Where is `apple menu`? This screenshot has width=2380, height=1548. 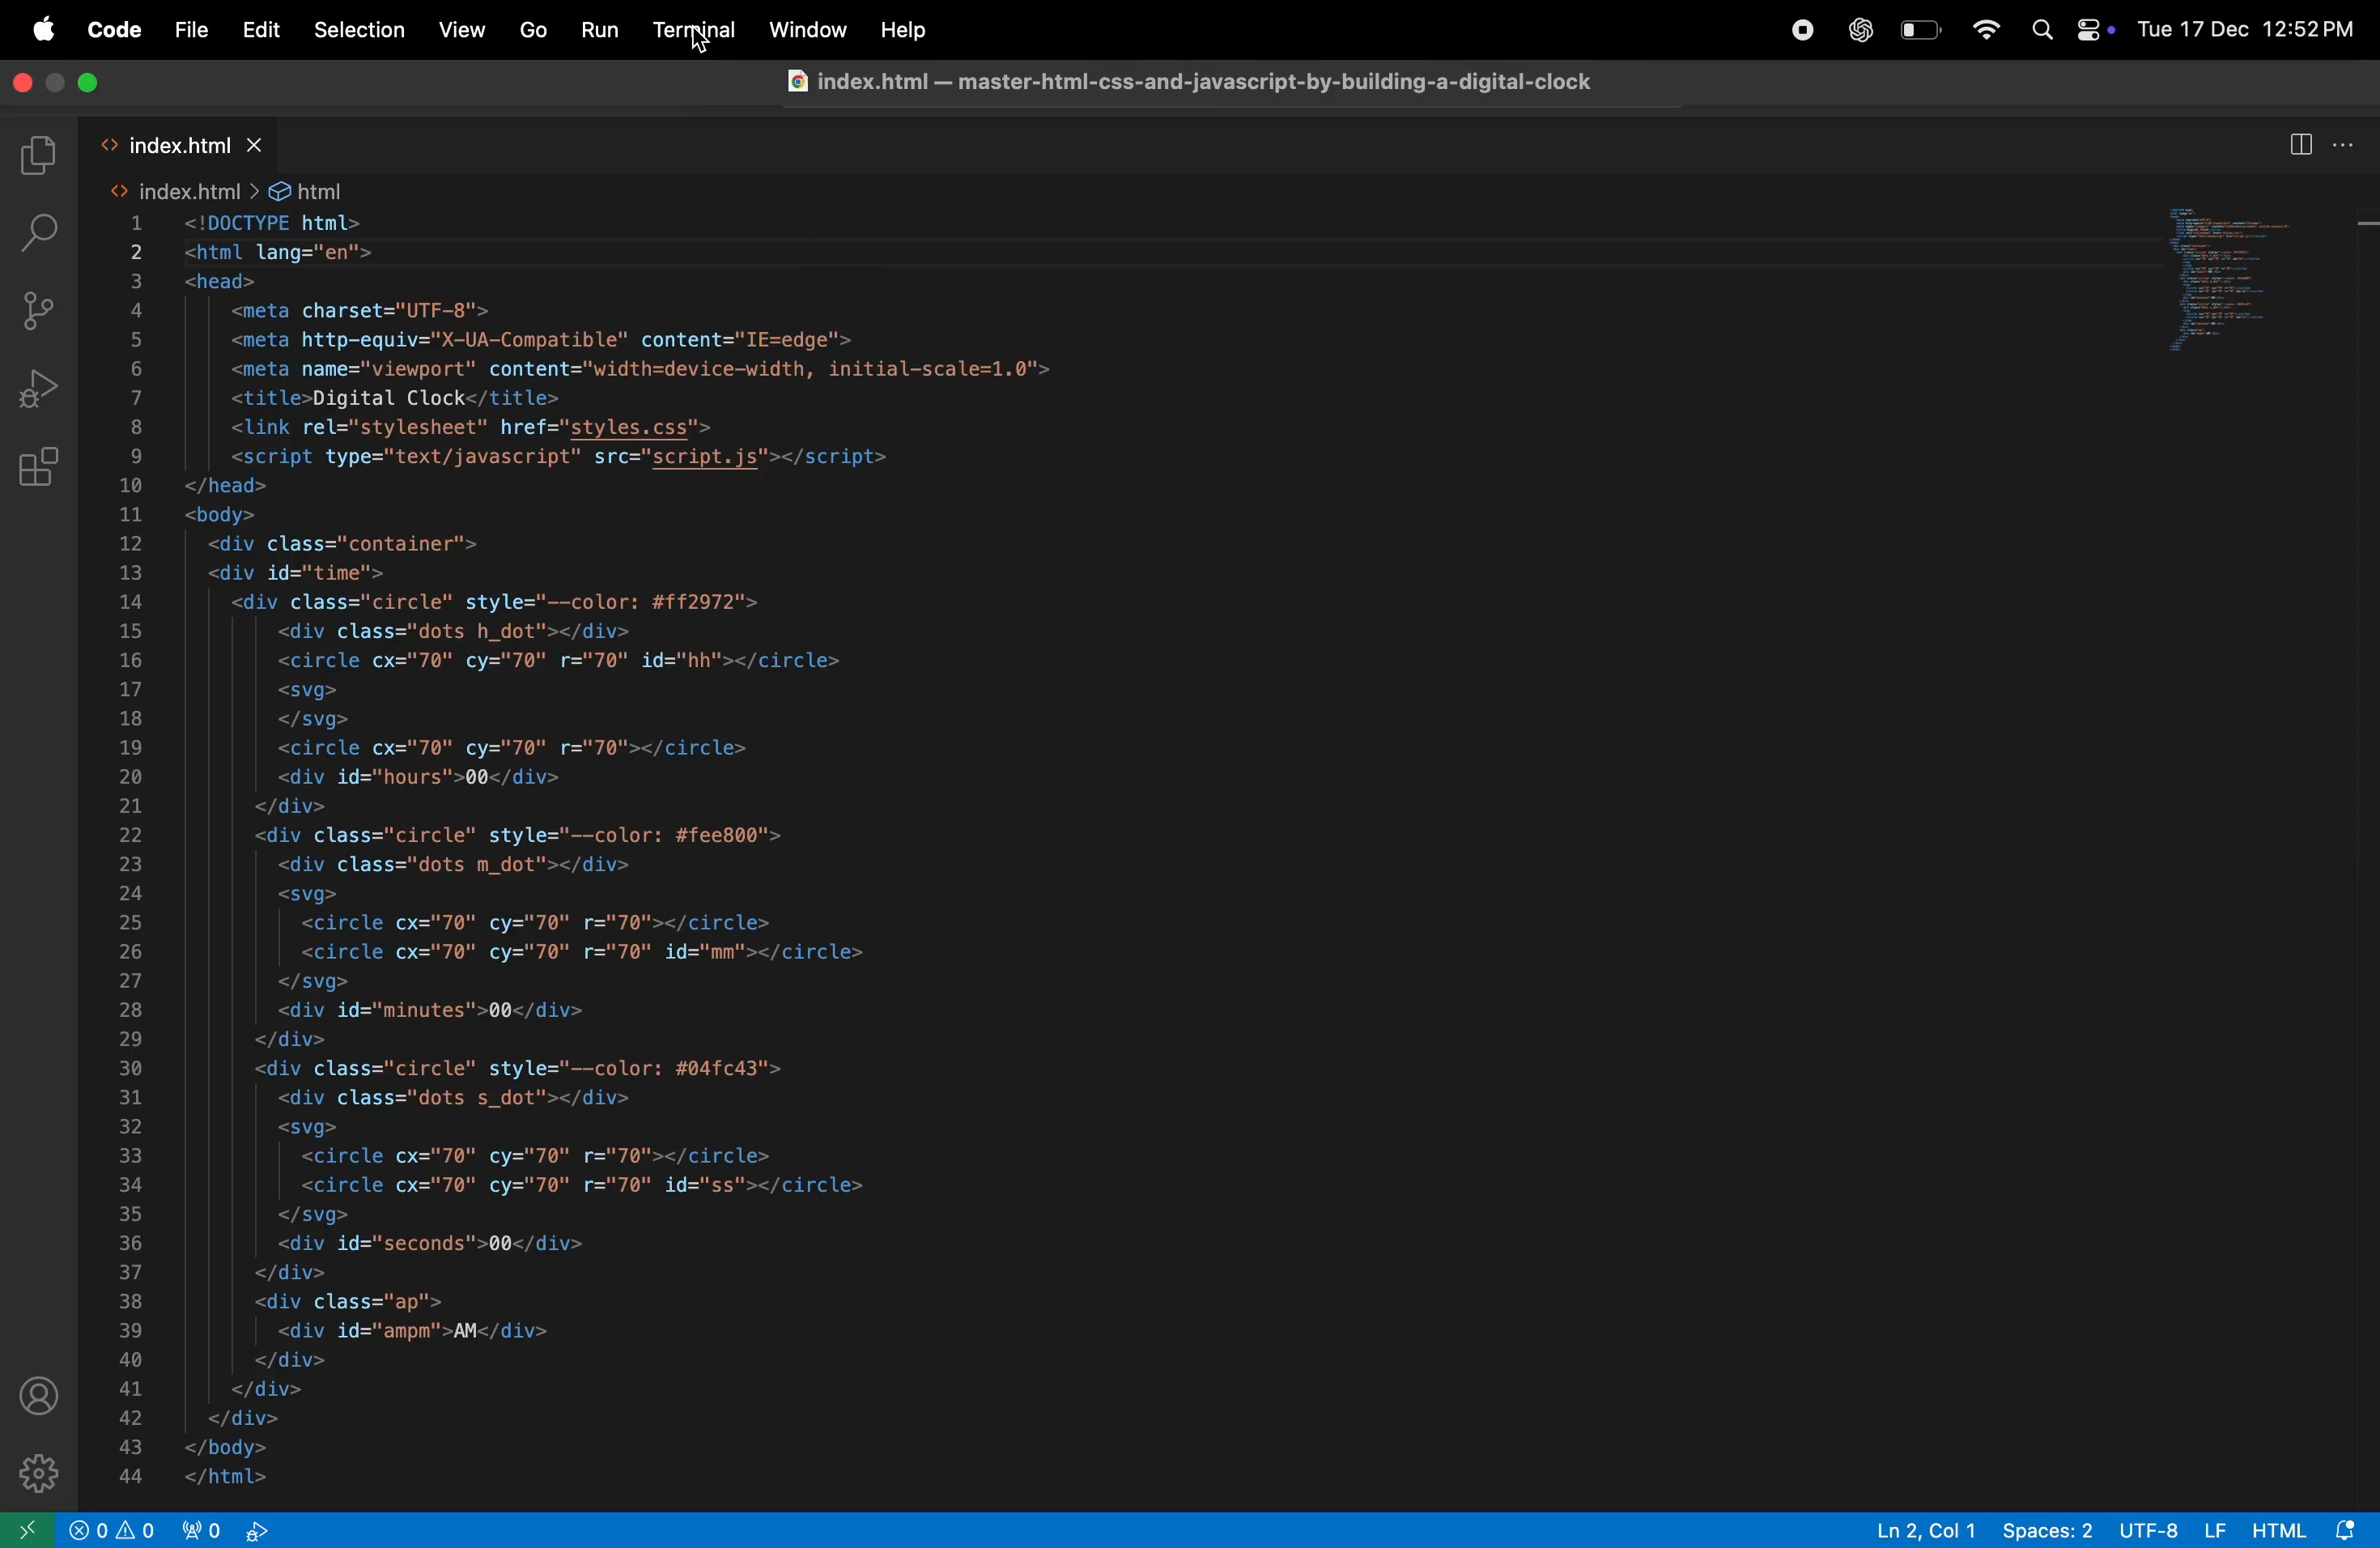
apple menu is located at coordinates (41, 31).